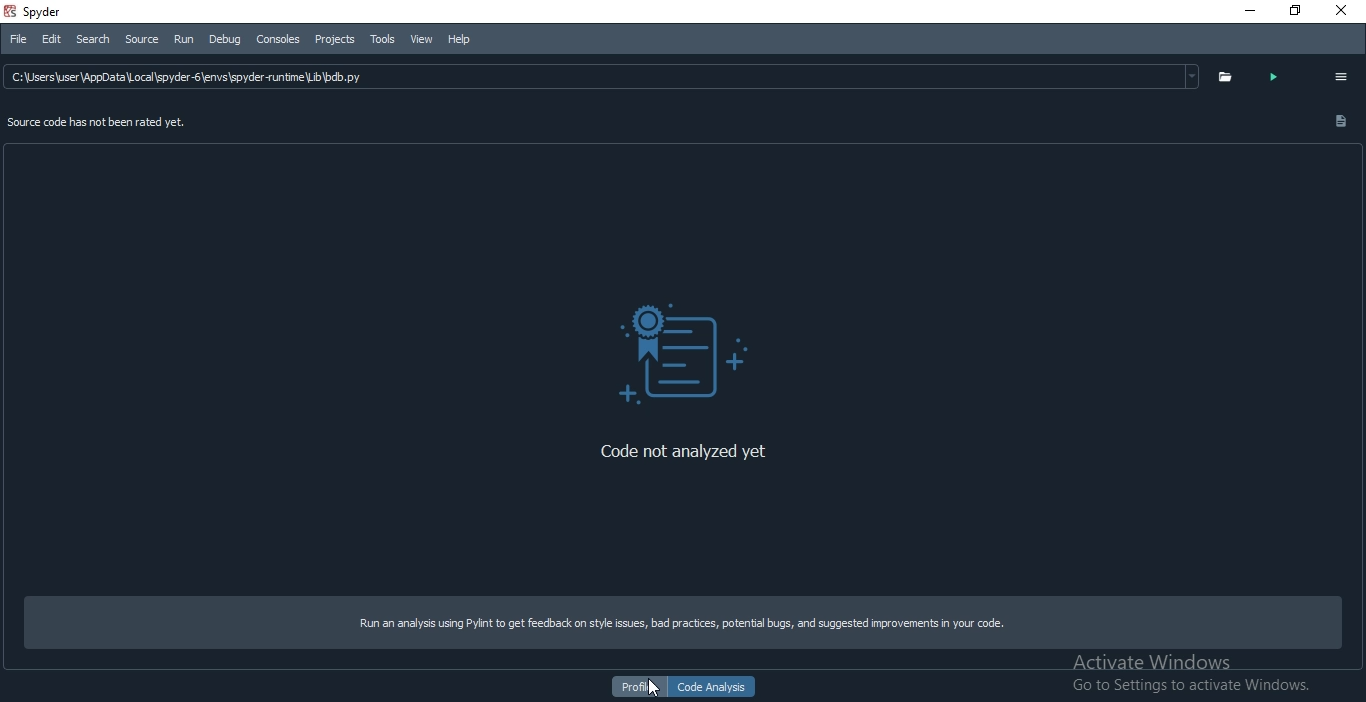  I want to click on doc, so click(1337, 121).